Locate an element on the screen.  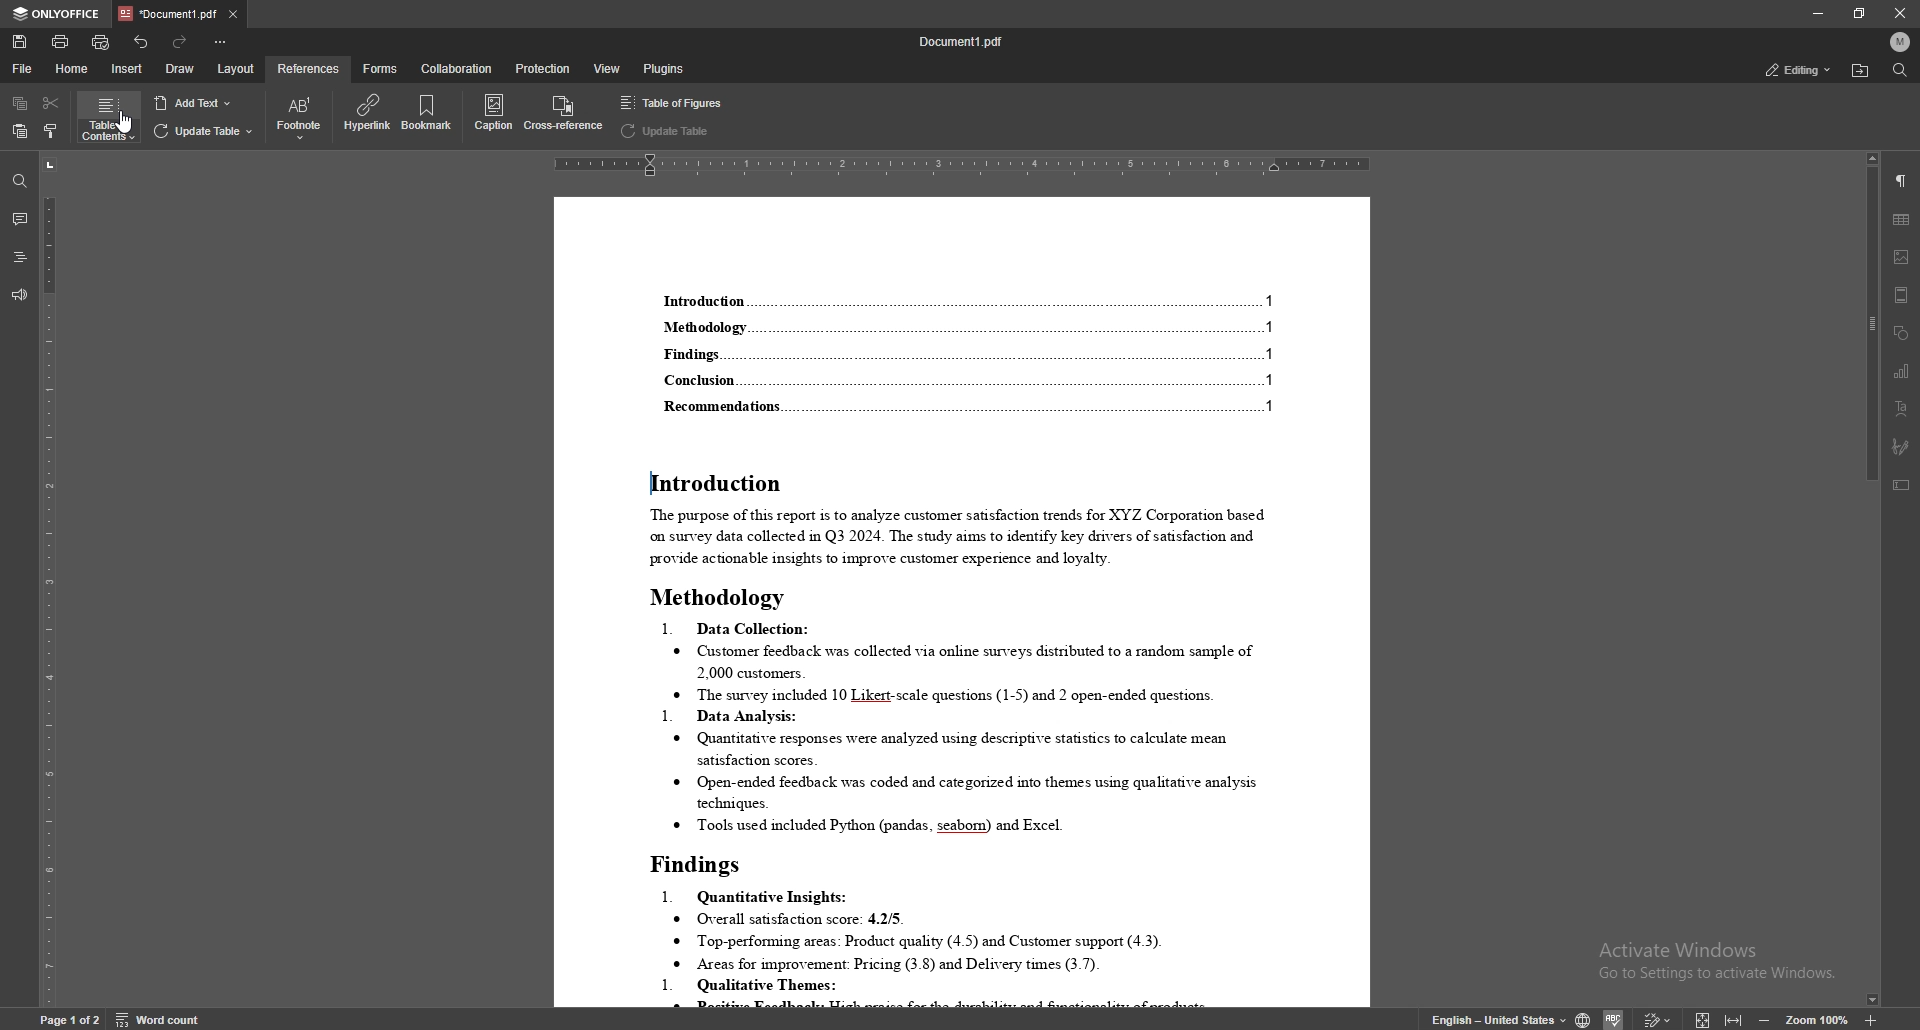
headings is located at coordinates (18, 257).